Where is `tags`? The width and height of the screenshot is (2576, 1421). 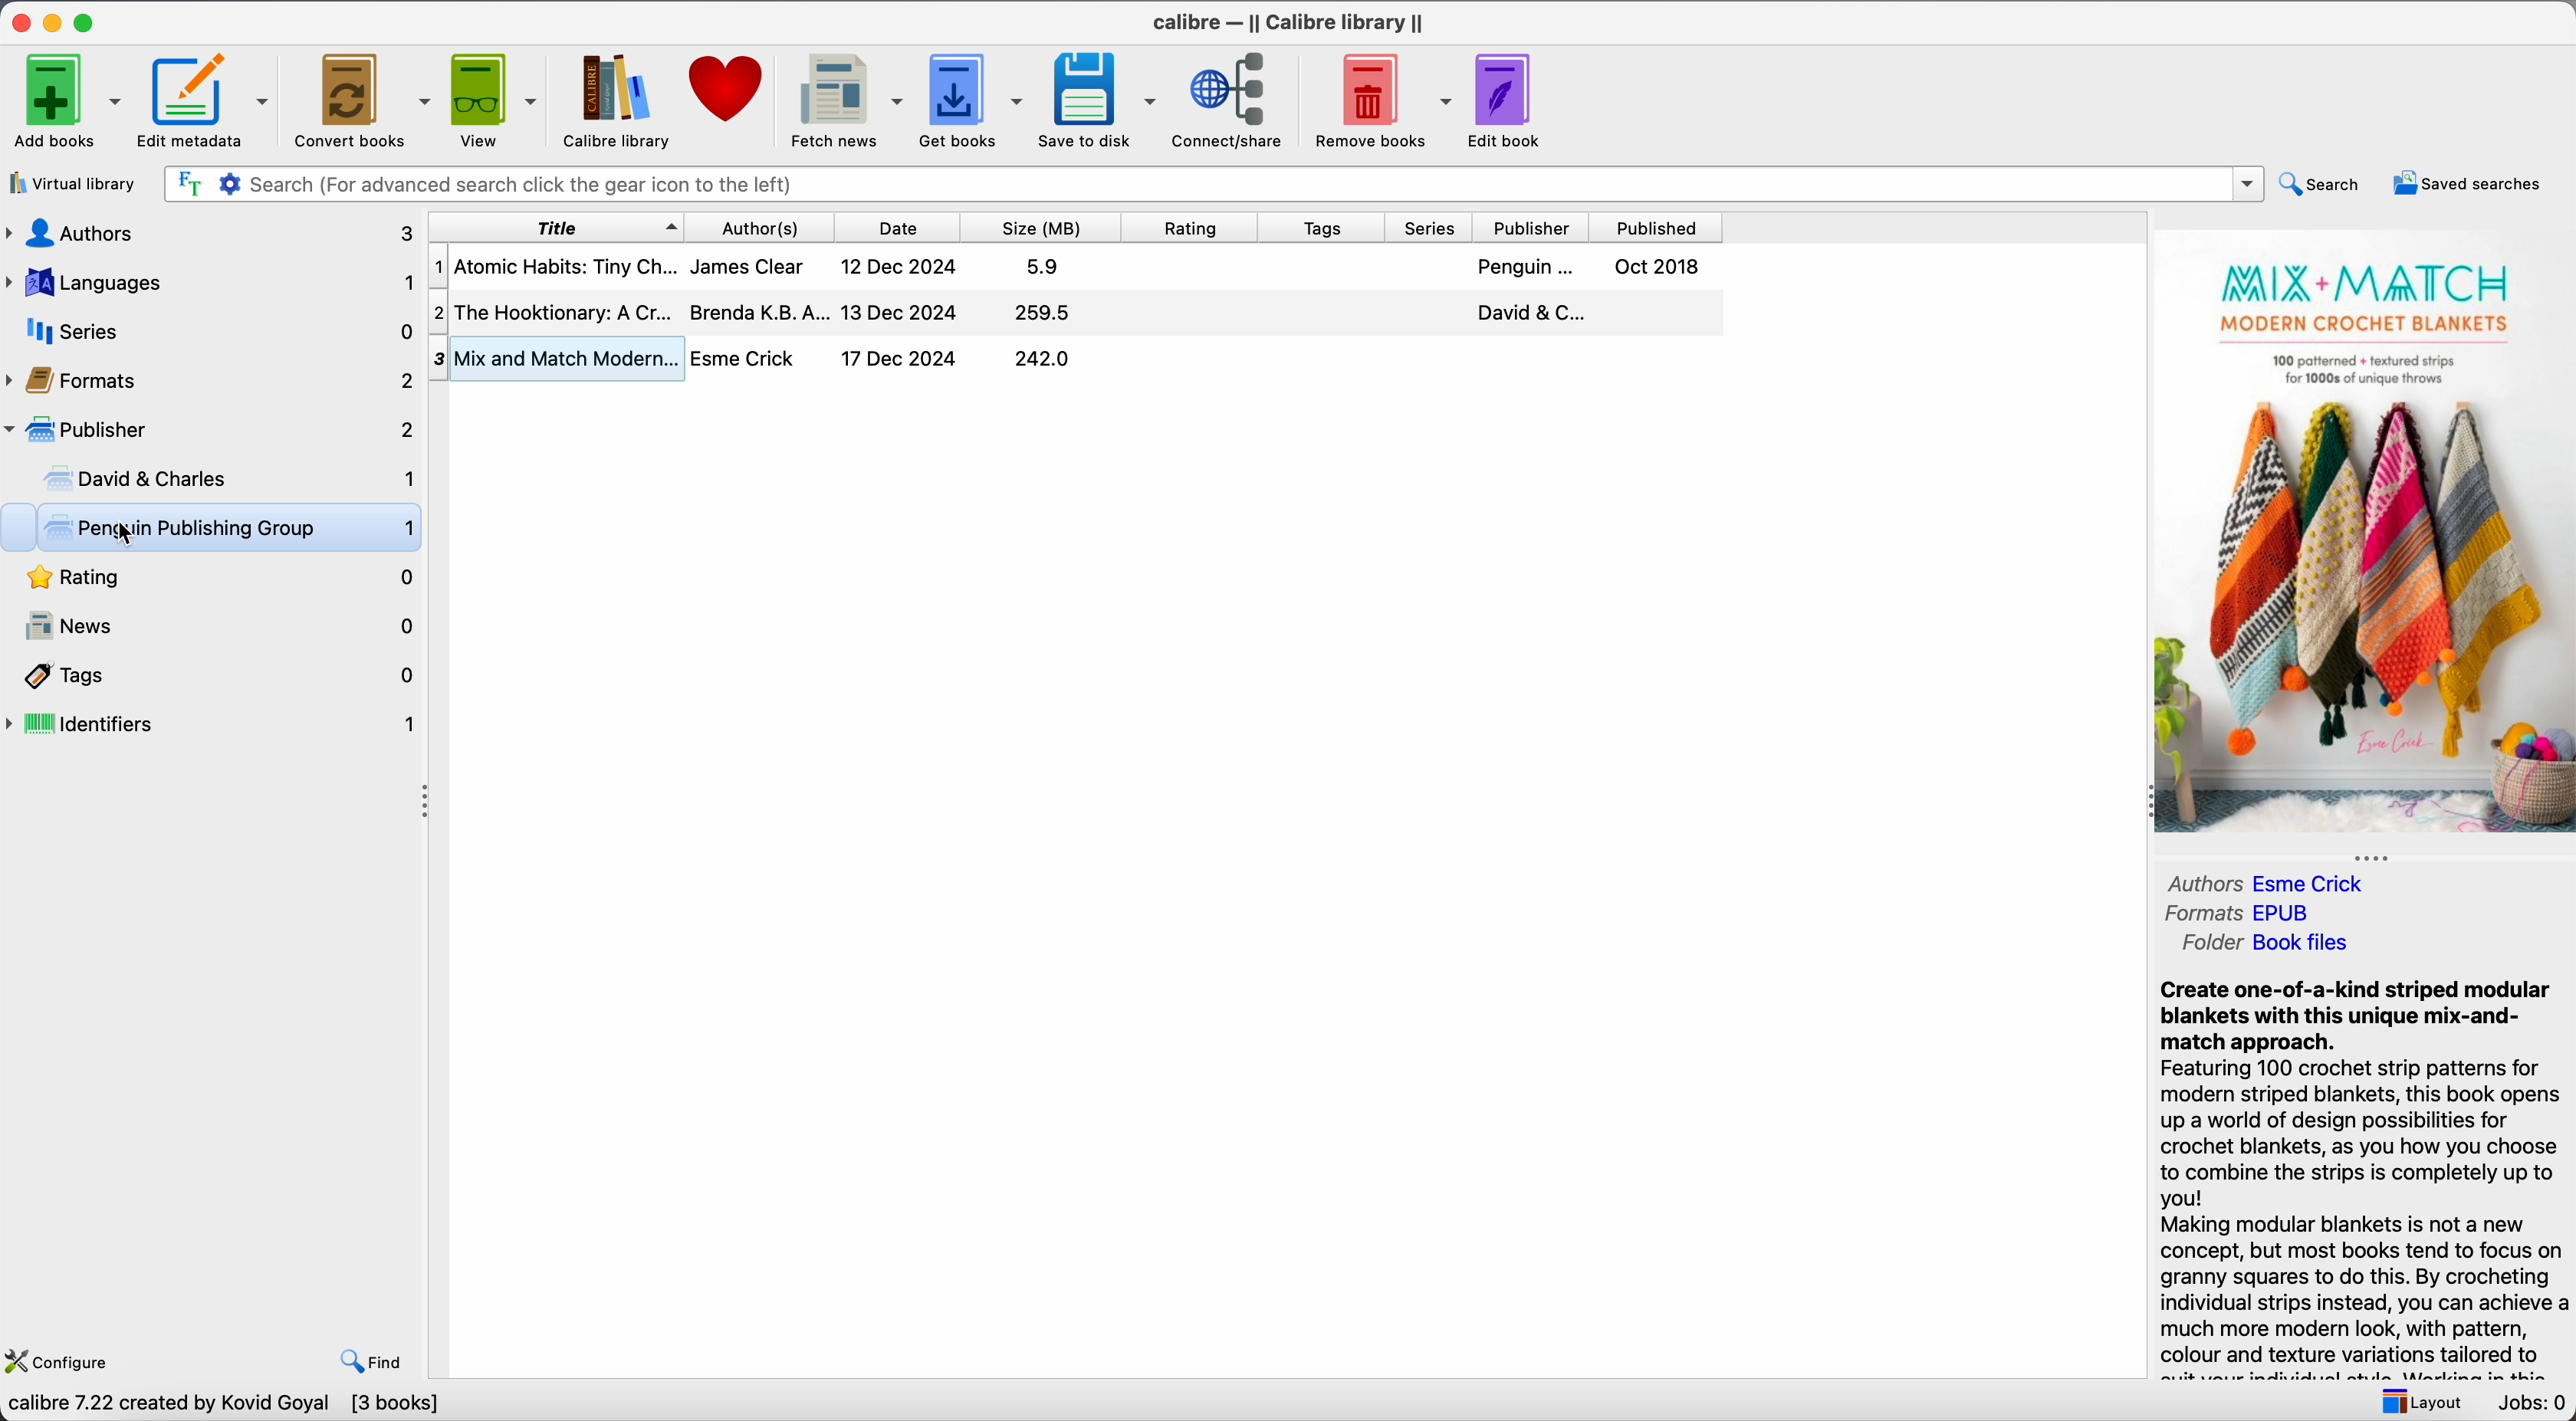
tags is located at coordinates (214, 676).